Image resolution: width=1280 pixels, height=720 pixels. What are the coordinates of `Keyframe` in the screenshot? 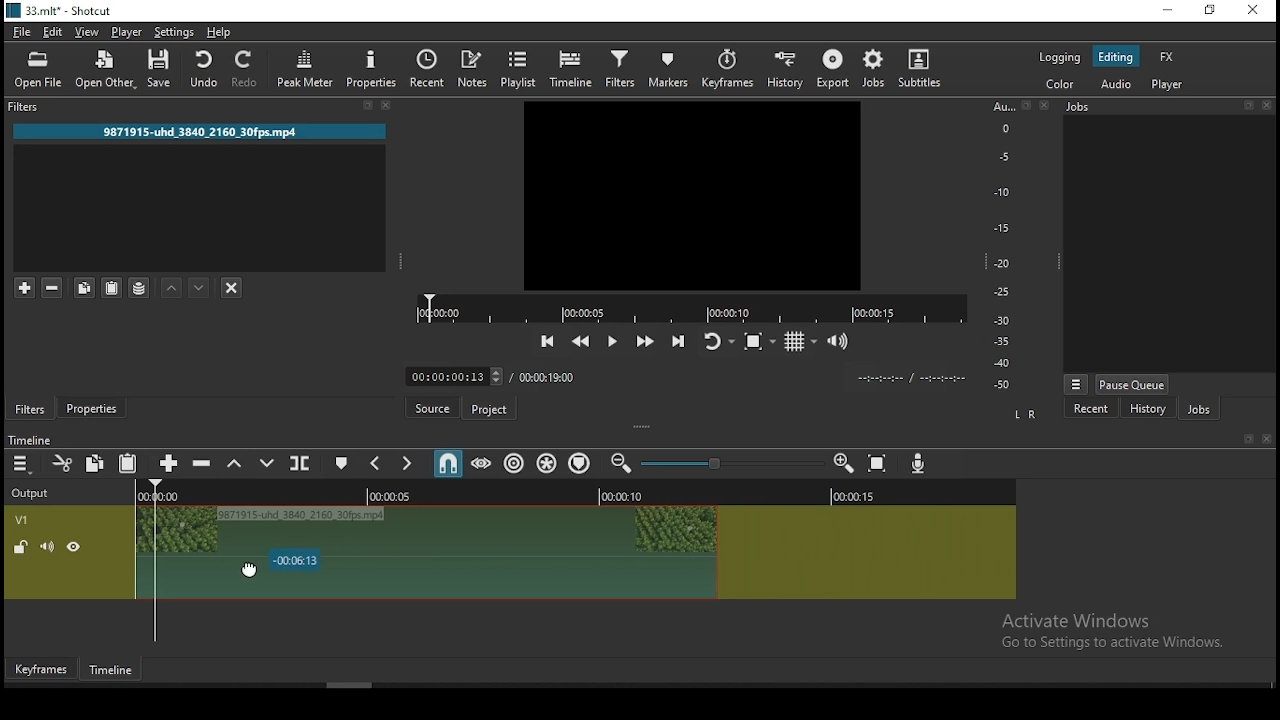 It's located at (43, 670).